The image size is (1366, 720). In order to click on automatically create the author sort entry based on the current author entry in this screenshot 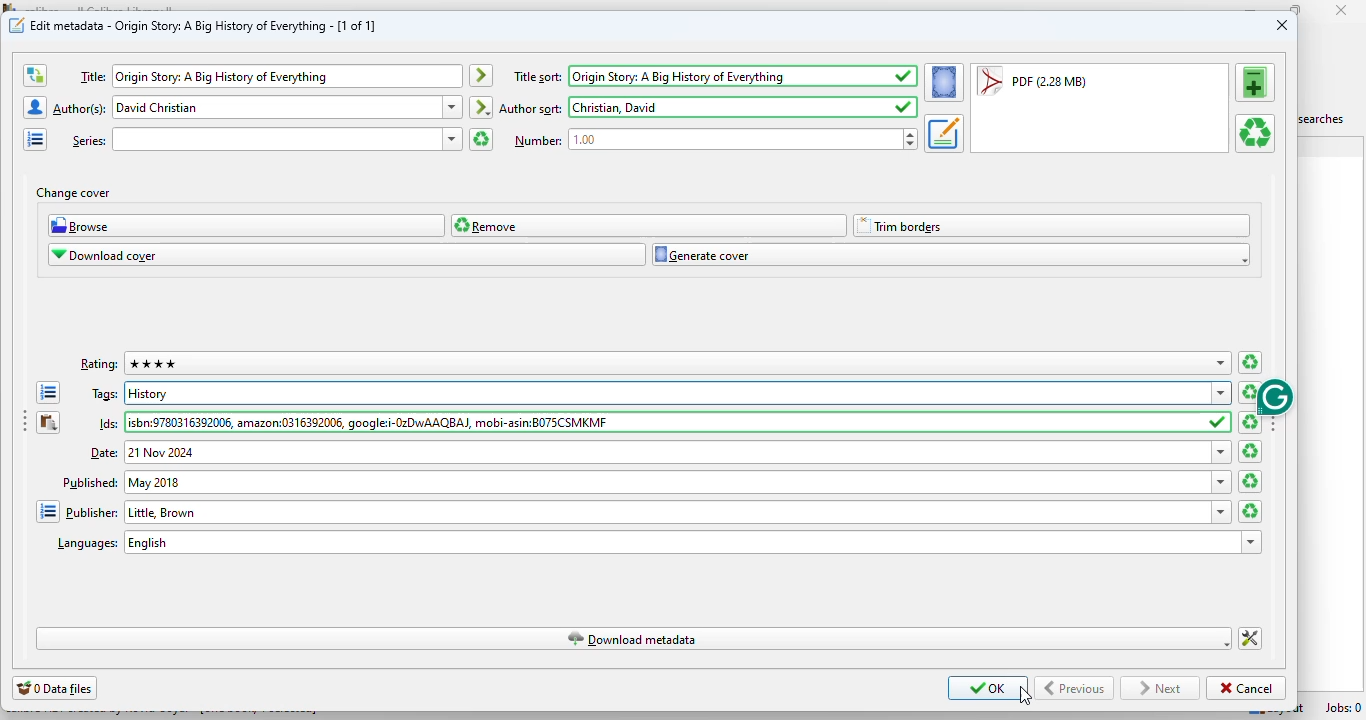, I will do `click(482, 107)`.